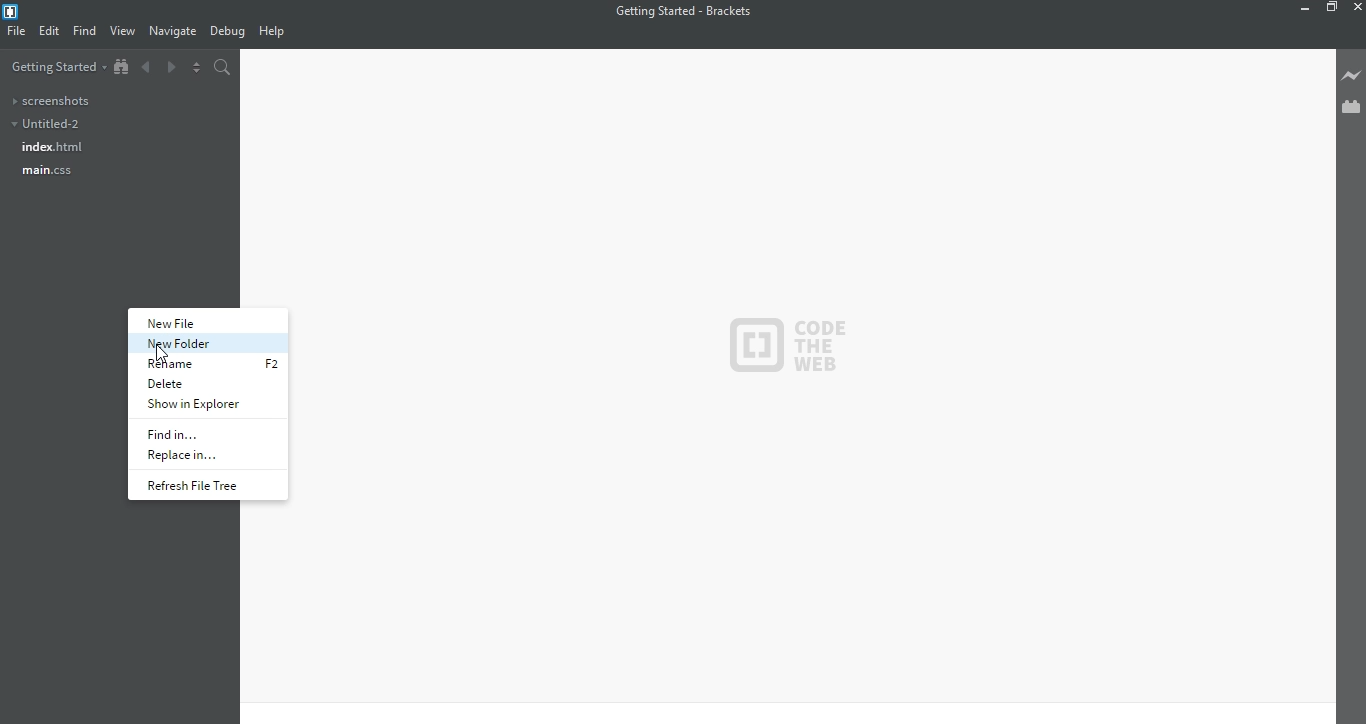 This screenshot has height=724, width=1366. What do you see at coordinates (1350, 108) in the screenshot?
I see `extension manger` at bounding box center [1350, 108].